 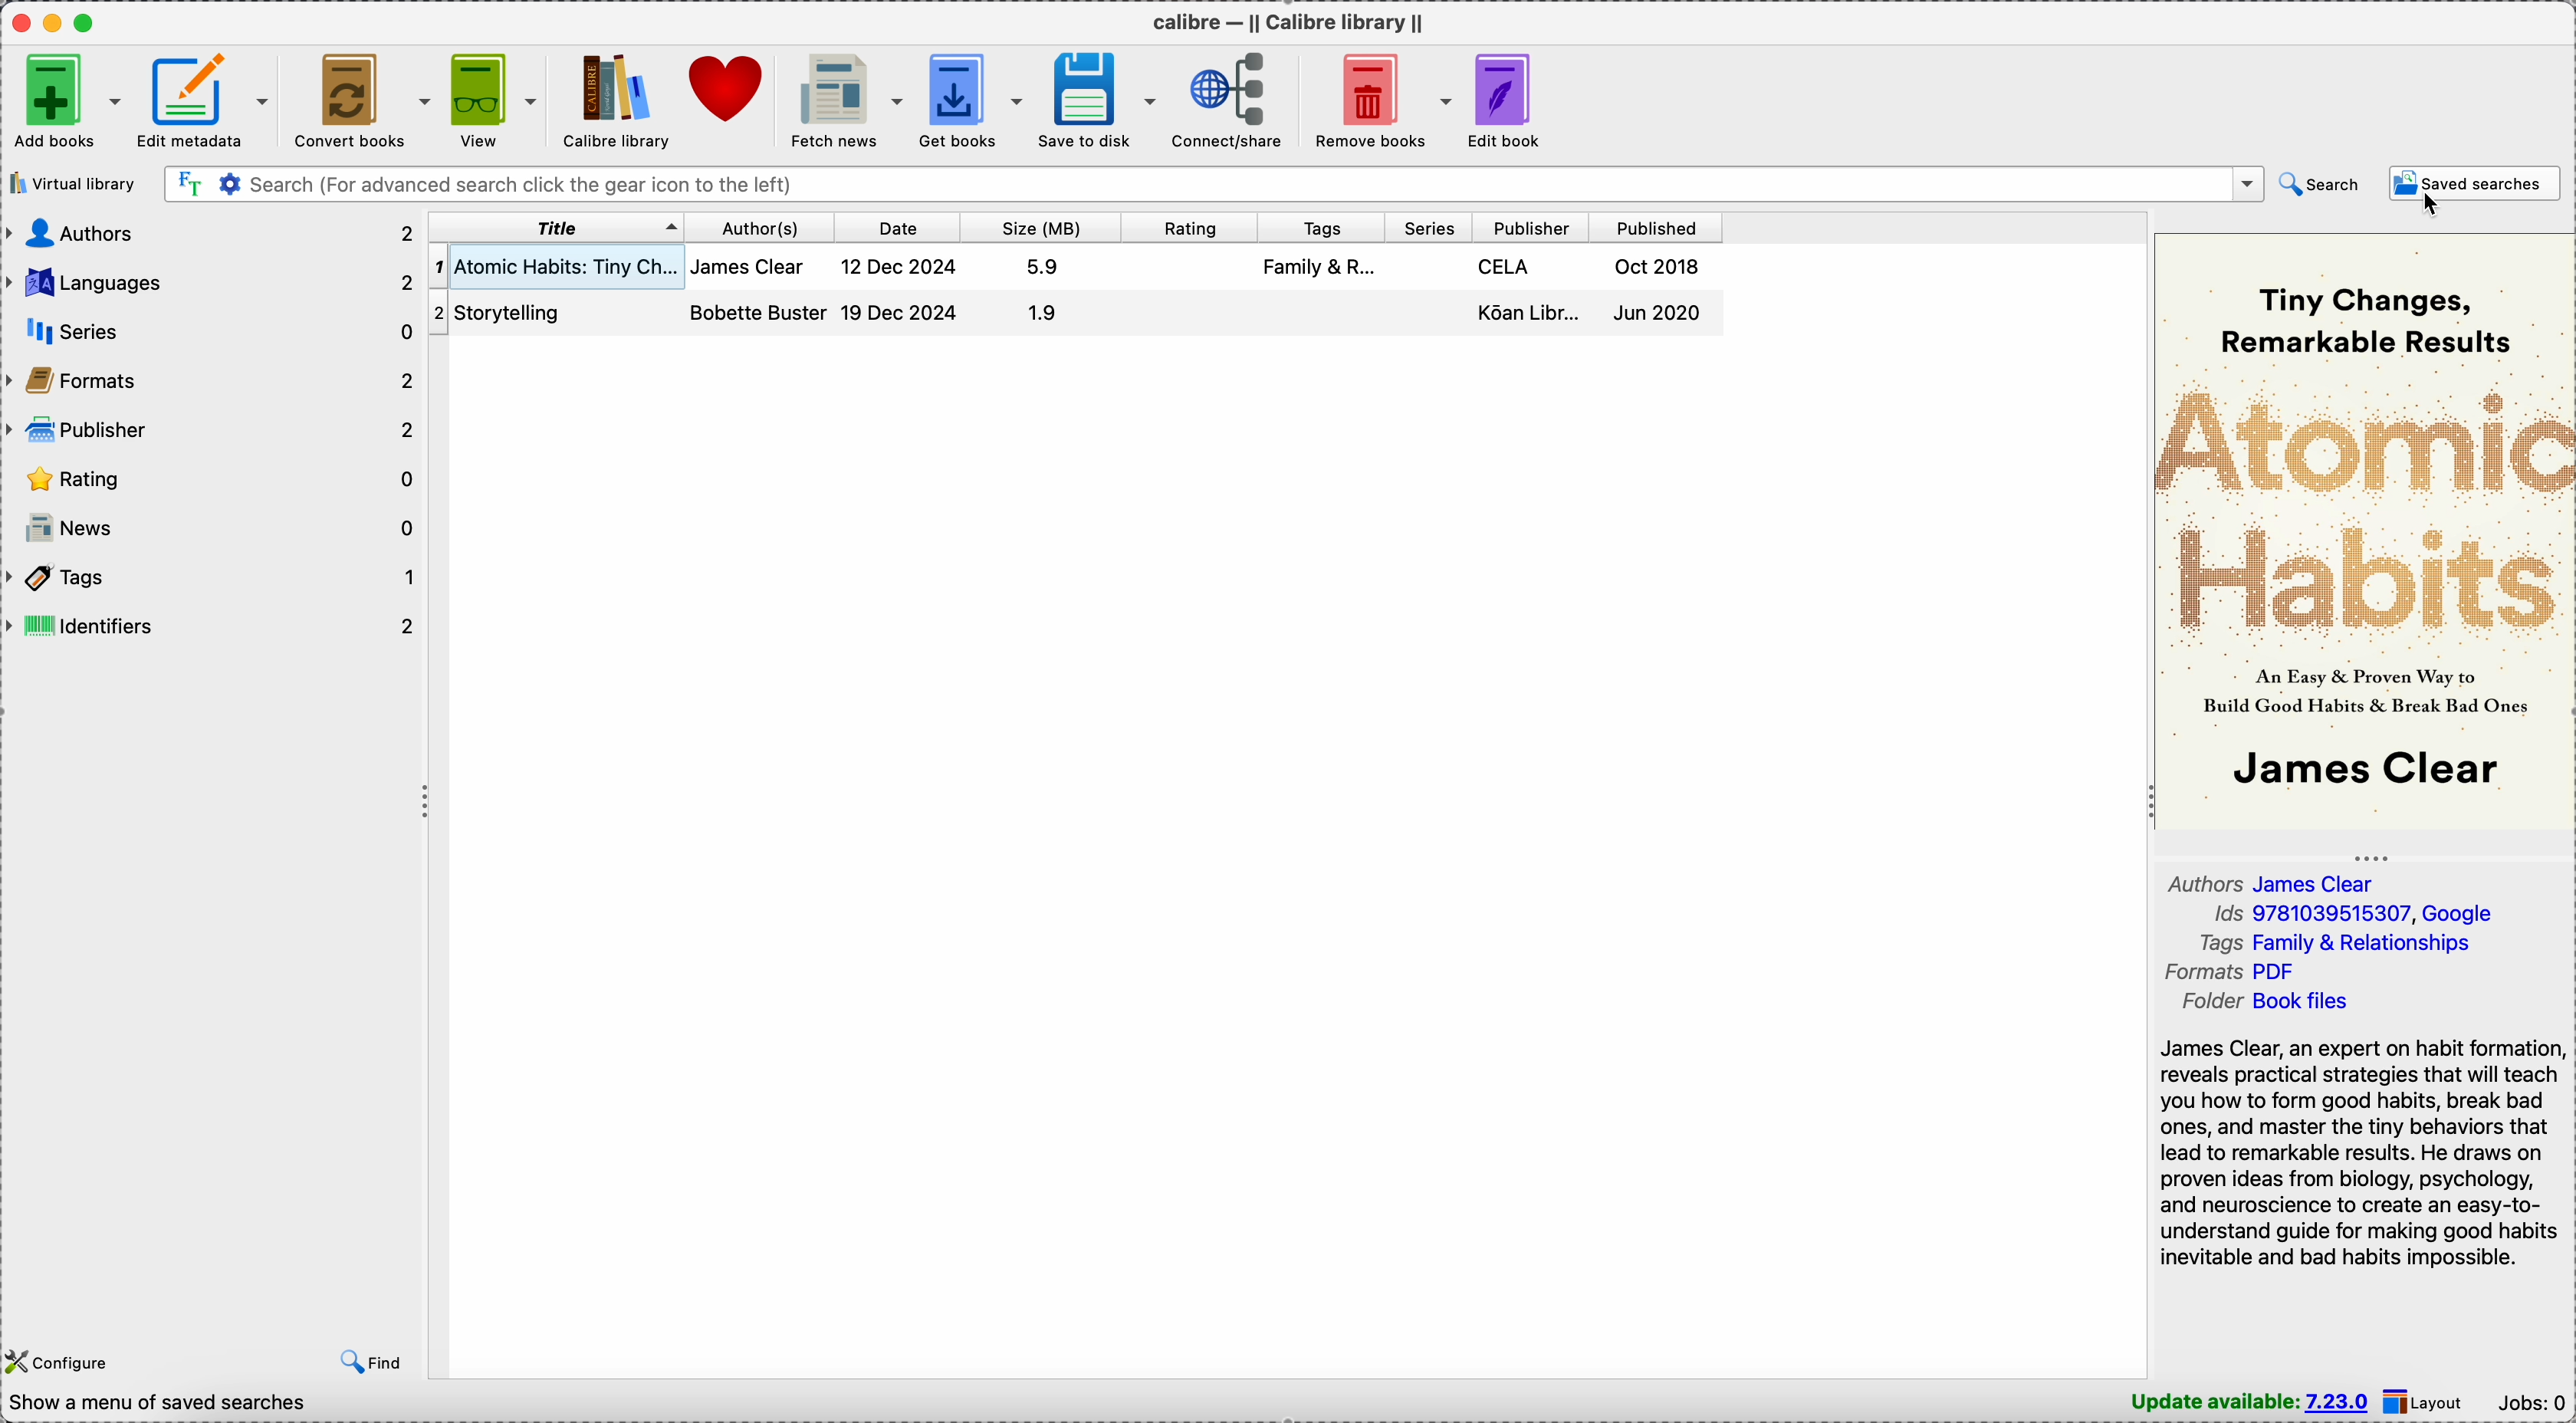 What do you see at coordinates (19, 22) in the screenshot?
I see ` close Calibre` at bounding box center [19, 22].